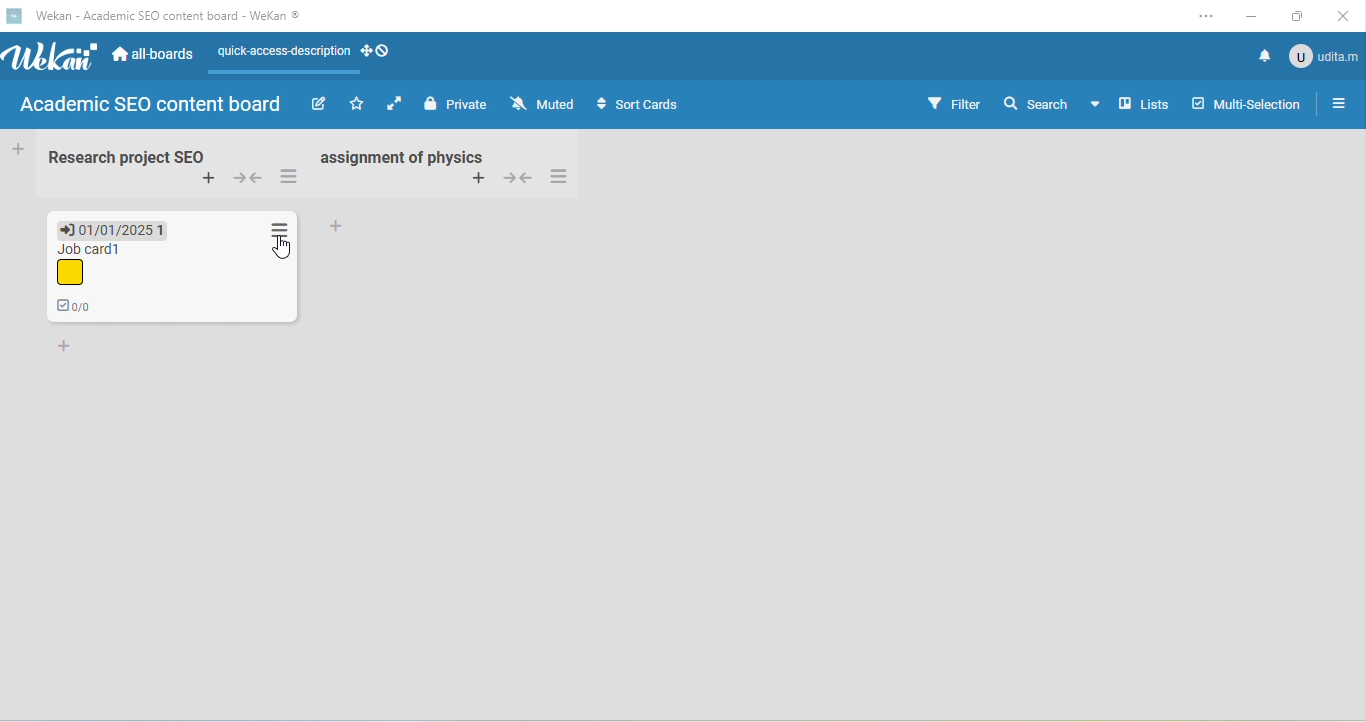 Image resolution: width=1366 pixels, height=722 pixels. What do you see at coordinates (546, 104) in the screenshot?
I see `muted` at bounding box center [546, 104].